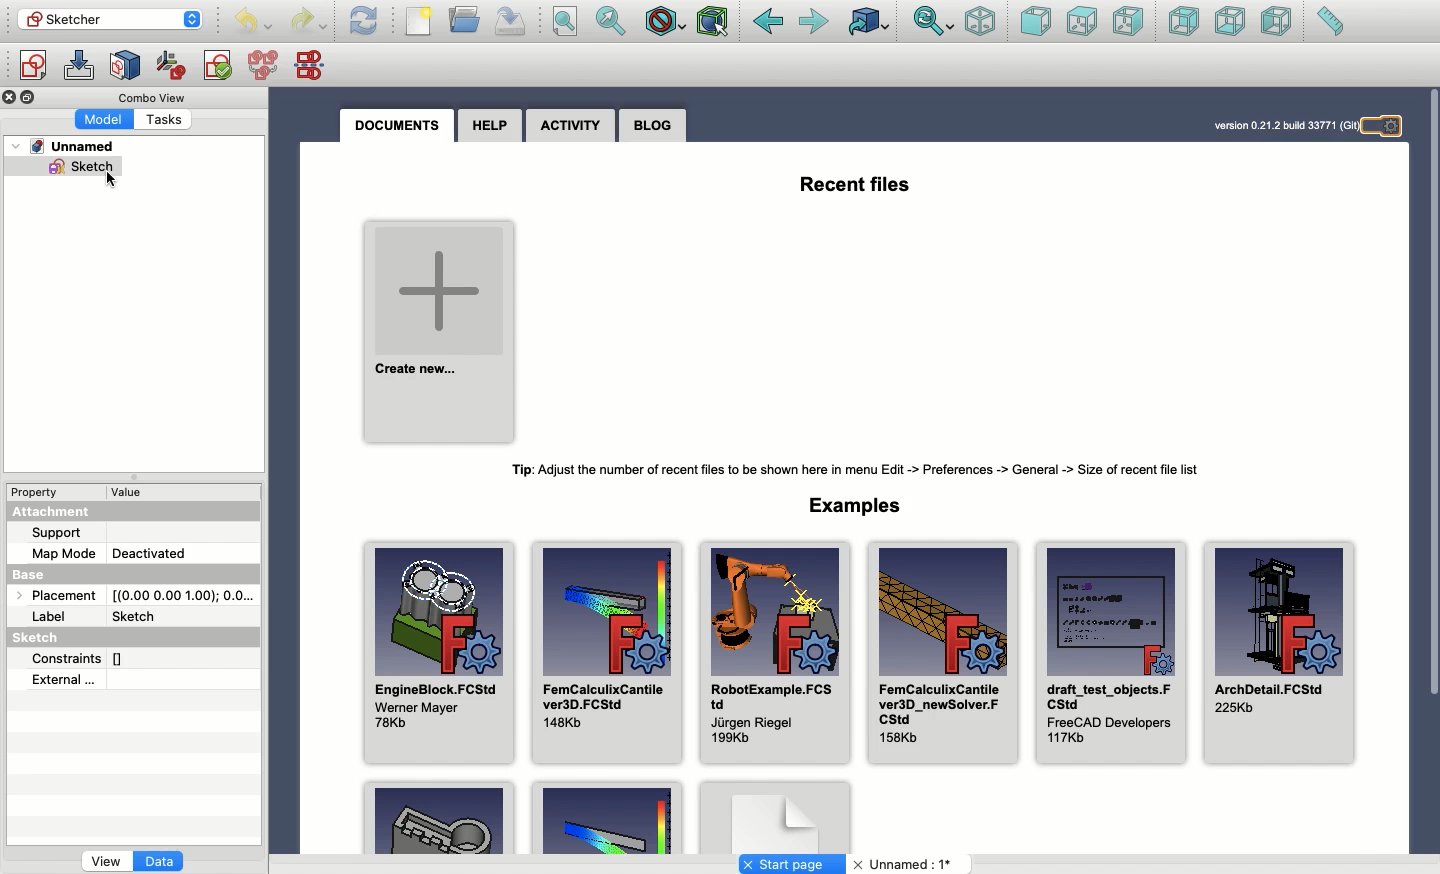 This screenshot has height=874, width=1440. What do you see at coordinates (126, 67) in the screenshot?
I see `Map sketch to face` at bounding box center [126, 67].